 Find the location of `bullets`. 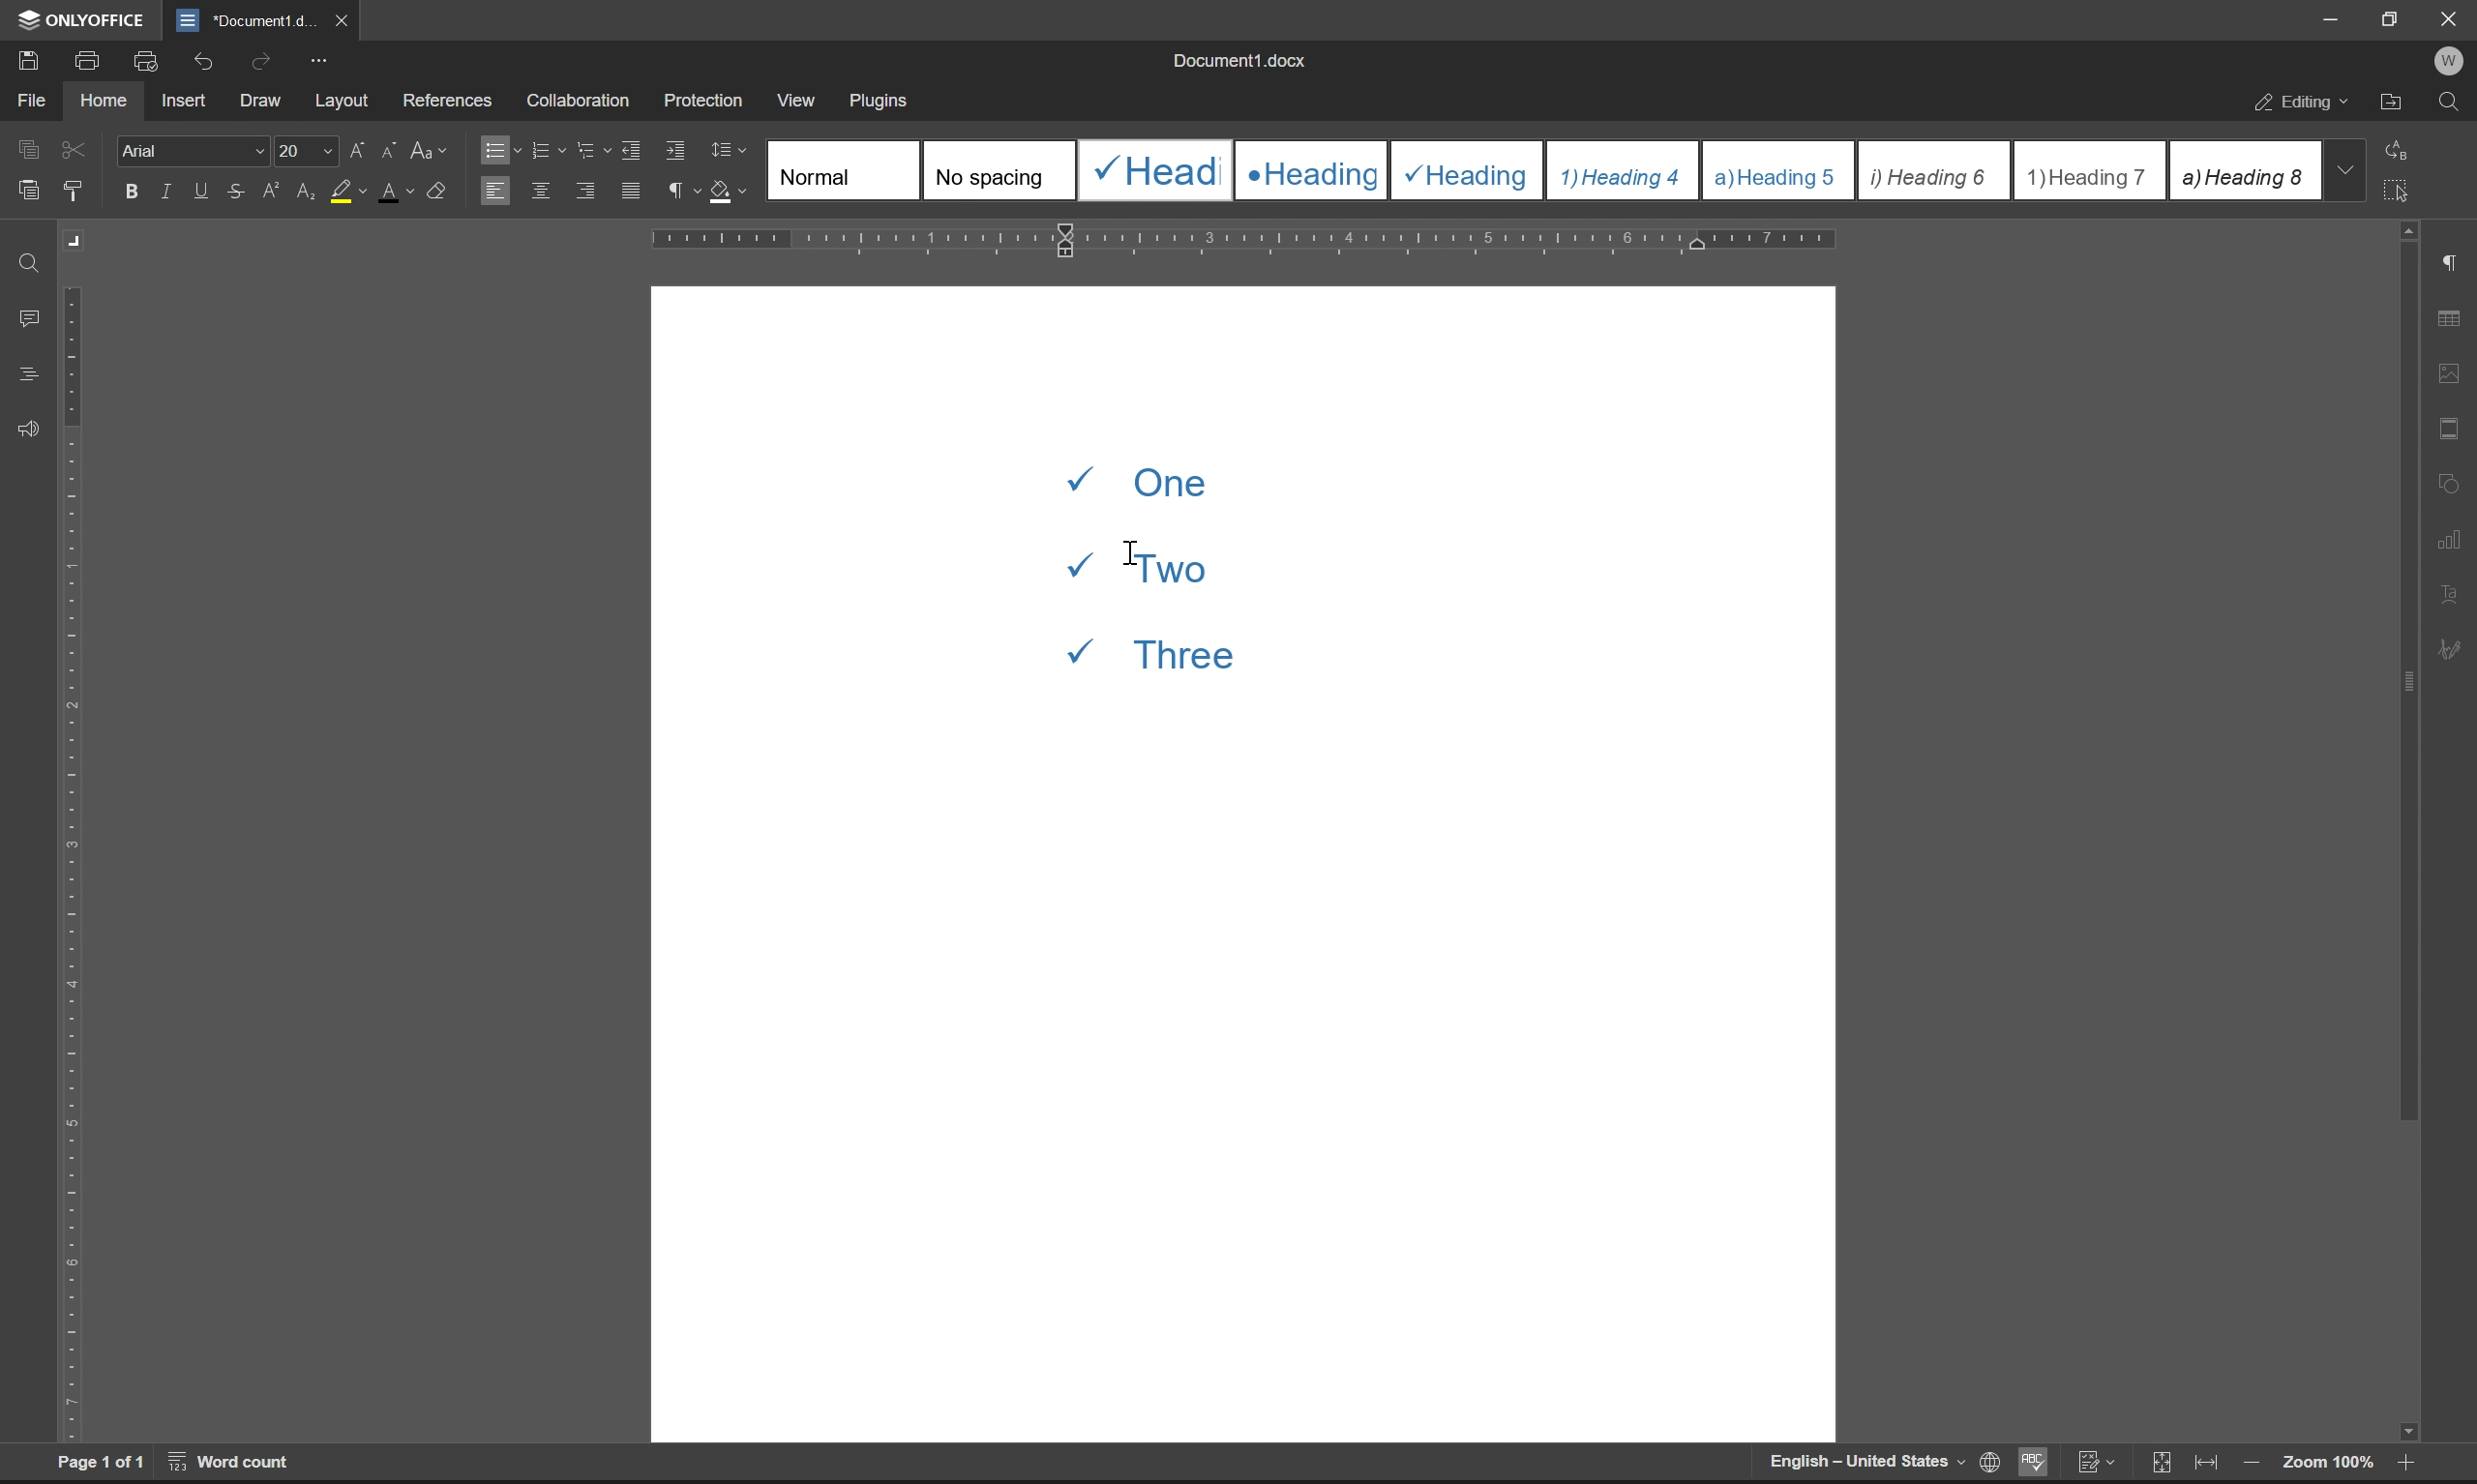

bullets is located at coordinates (499, 148).